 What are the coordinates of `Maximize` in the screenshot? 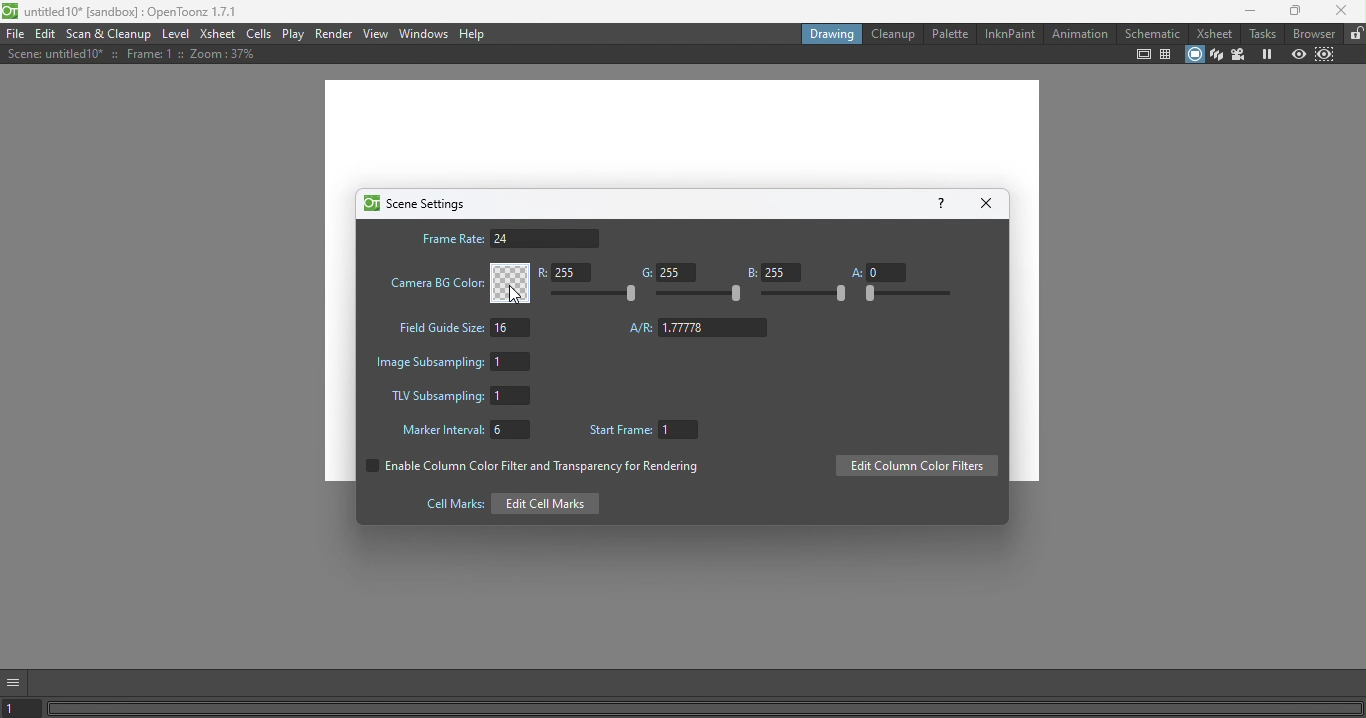 It's located at (1292, 12).